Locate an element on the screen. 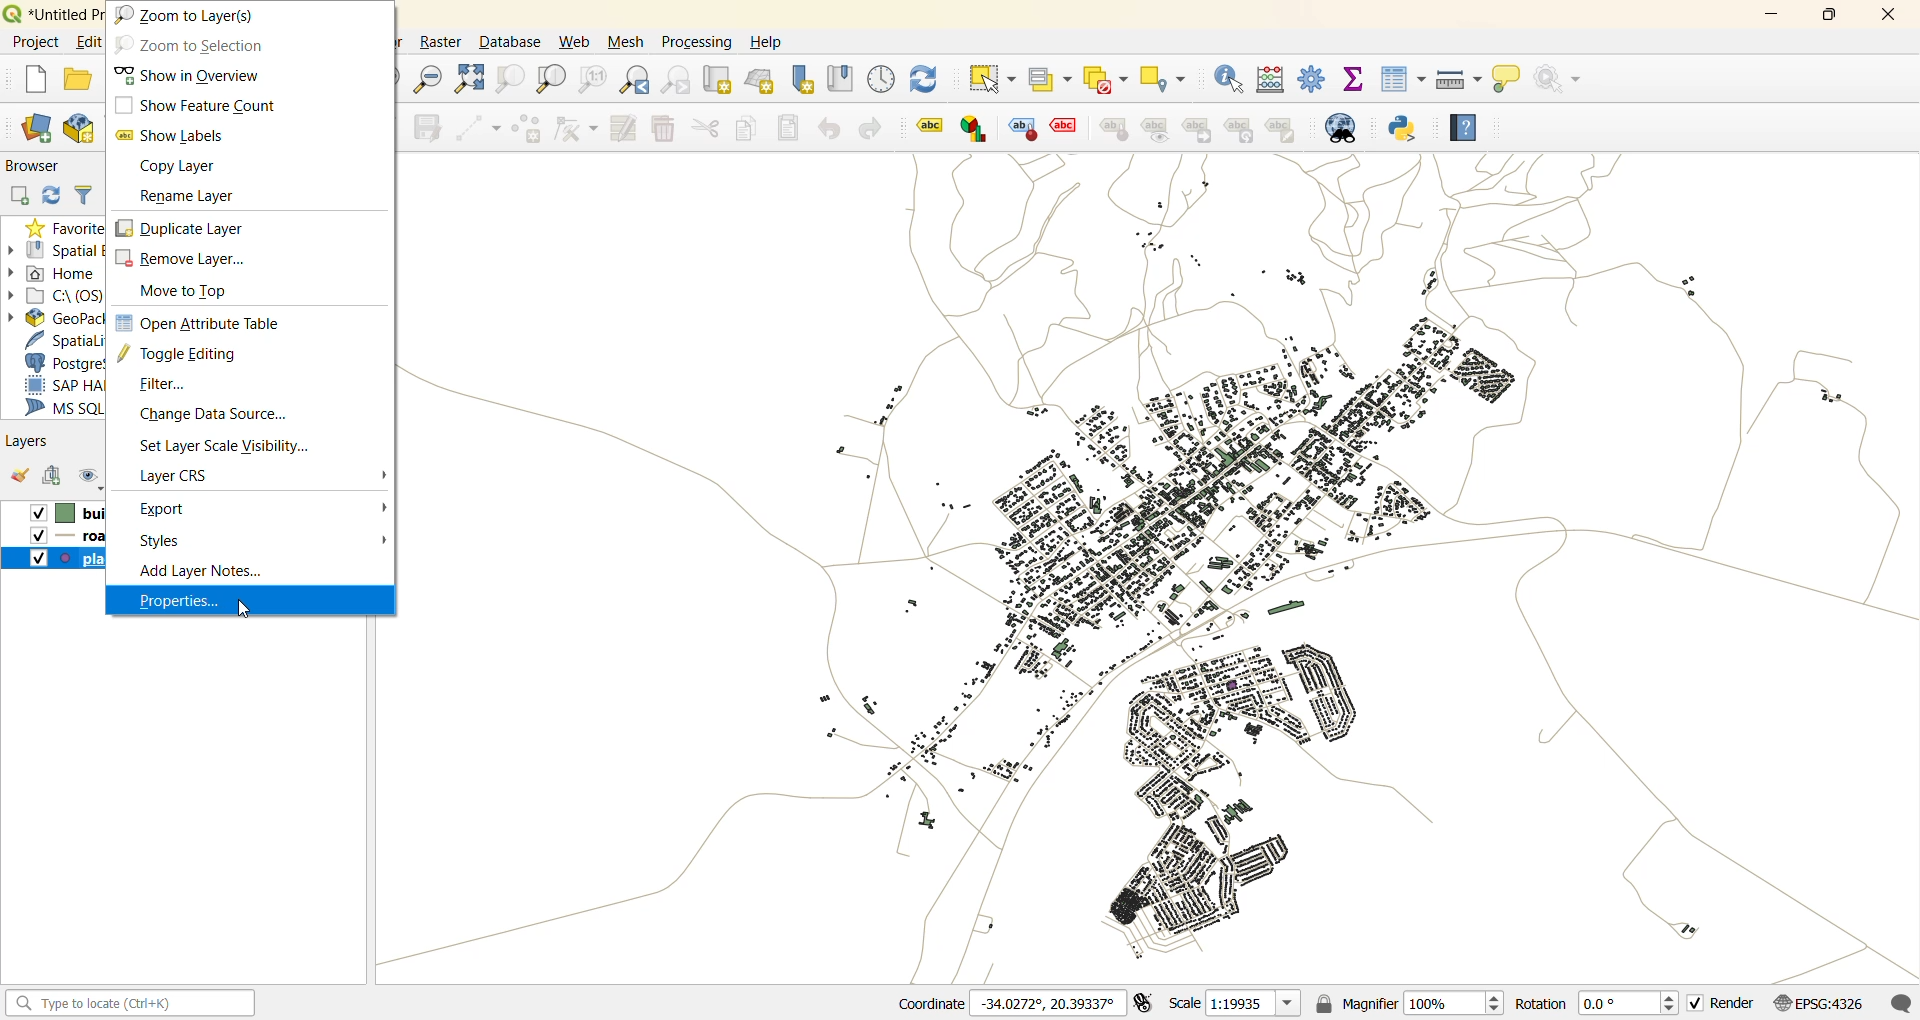 This screenshot has width=1920, height=1020. cut is located at coordinates (709, 130).